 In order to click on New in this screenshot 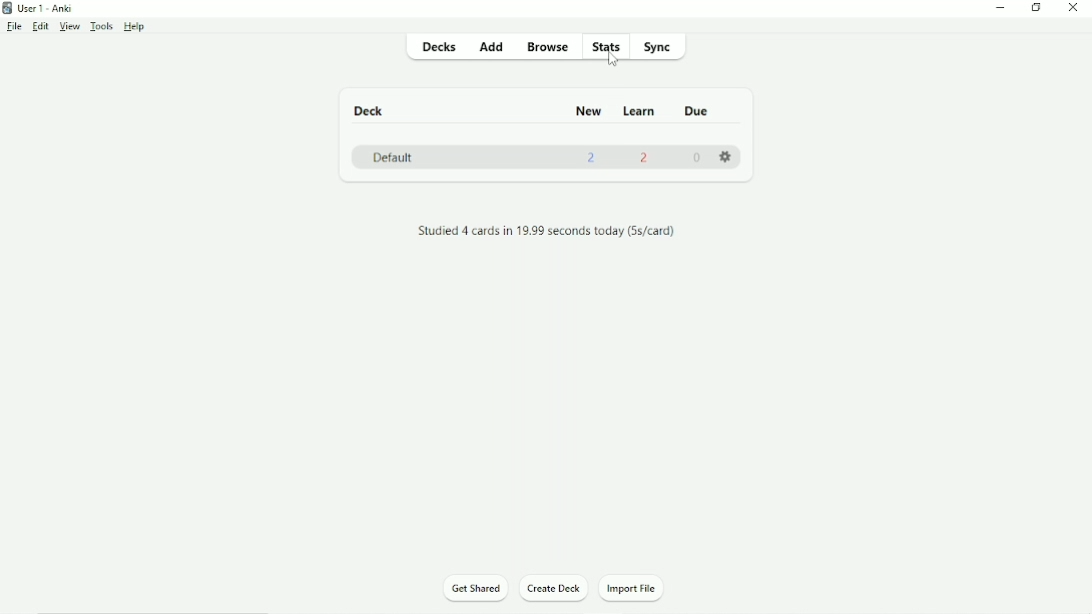, I will do `click(590, 112)`.